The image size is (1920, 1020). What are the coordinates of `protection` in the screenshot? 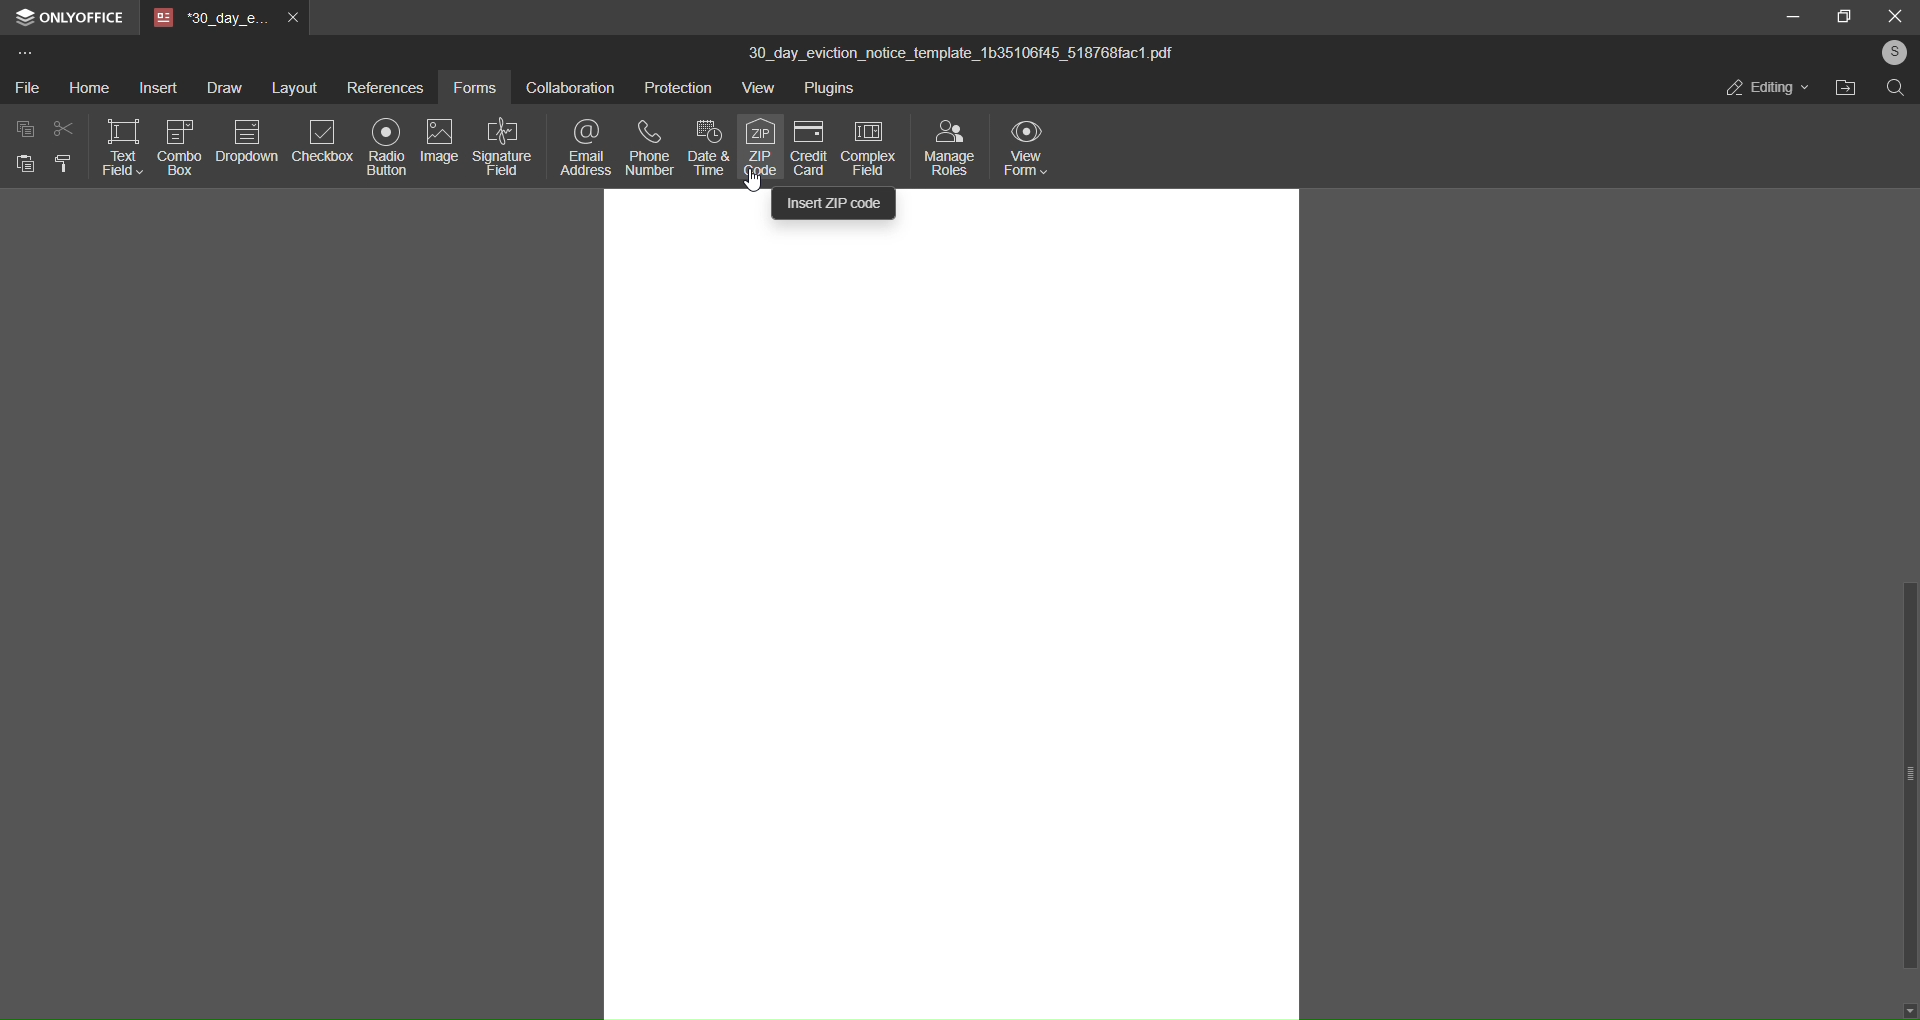 It's located at (681, 89).